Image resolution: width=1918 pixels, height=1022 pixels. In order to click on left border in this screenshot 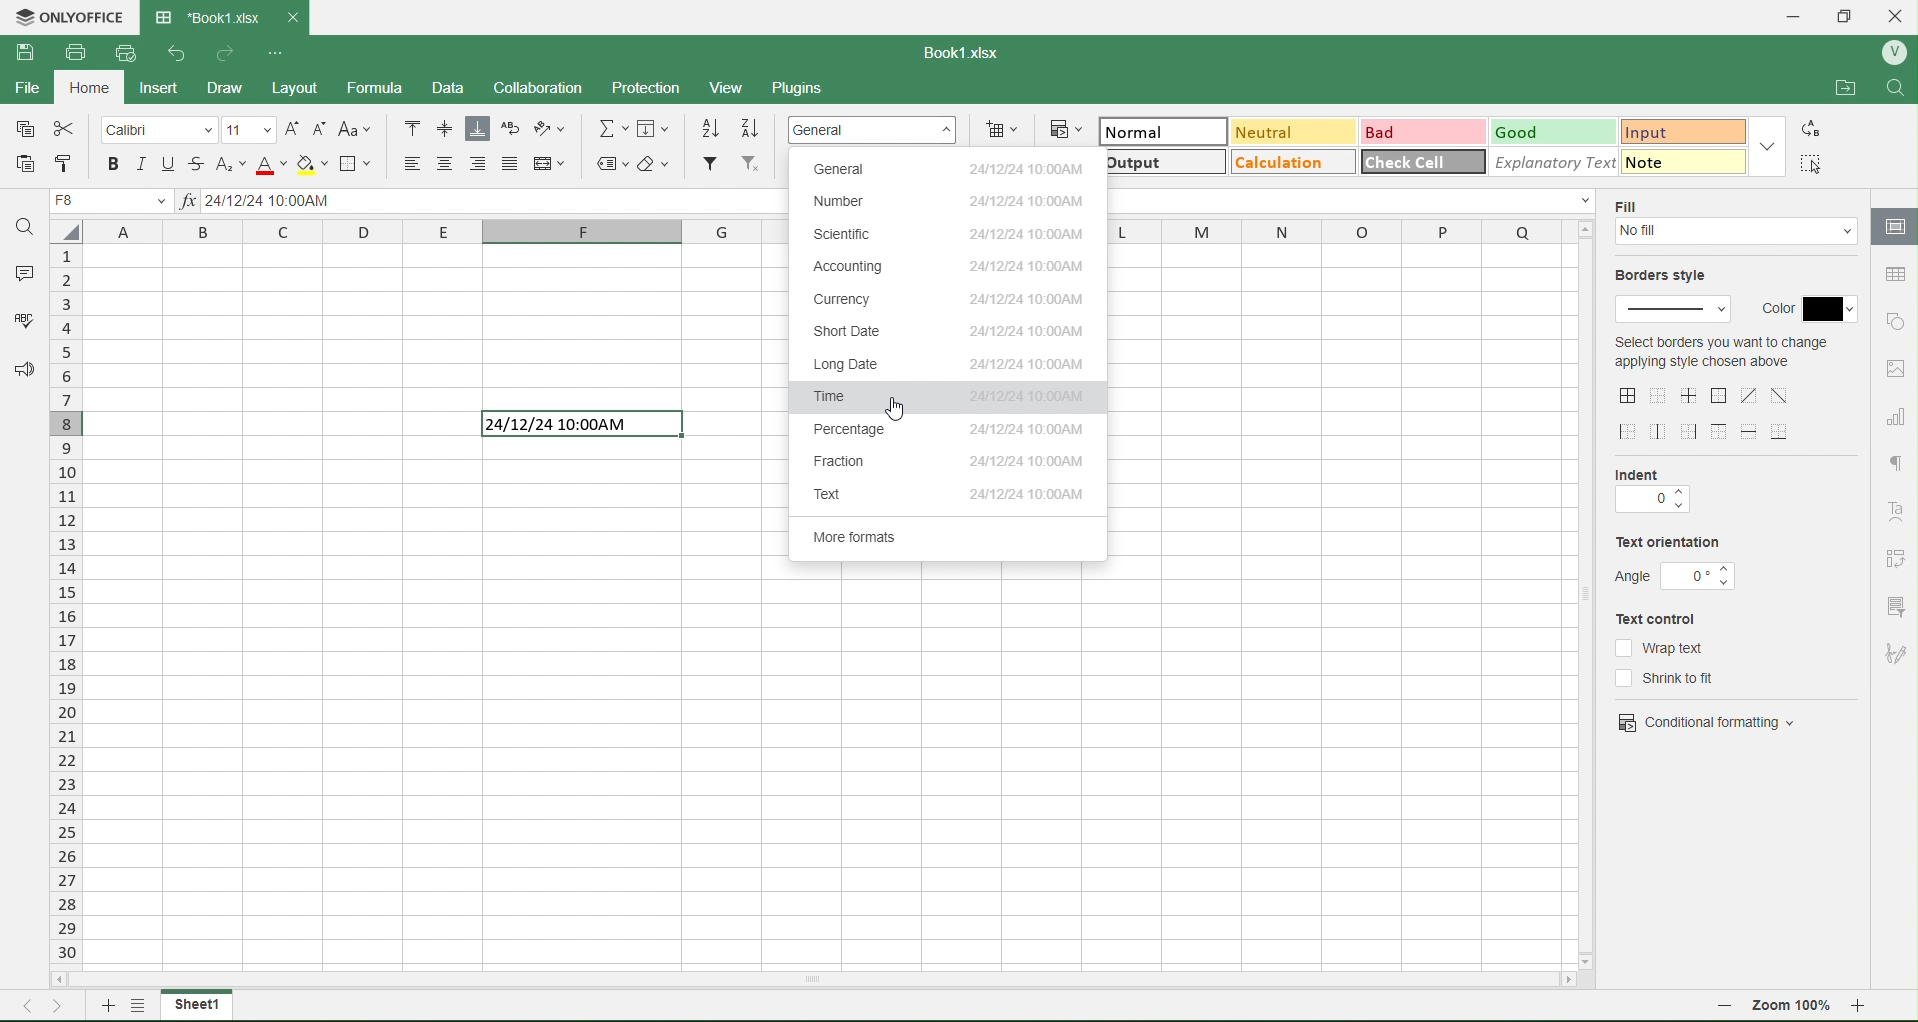, I will do `click(1630, 433)`.